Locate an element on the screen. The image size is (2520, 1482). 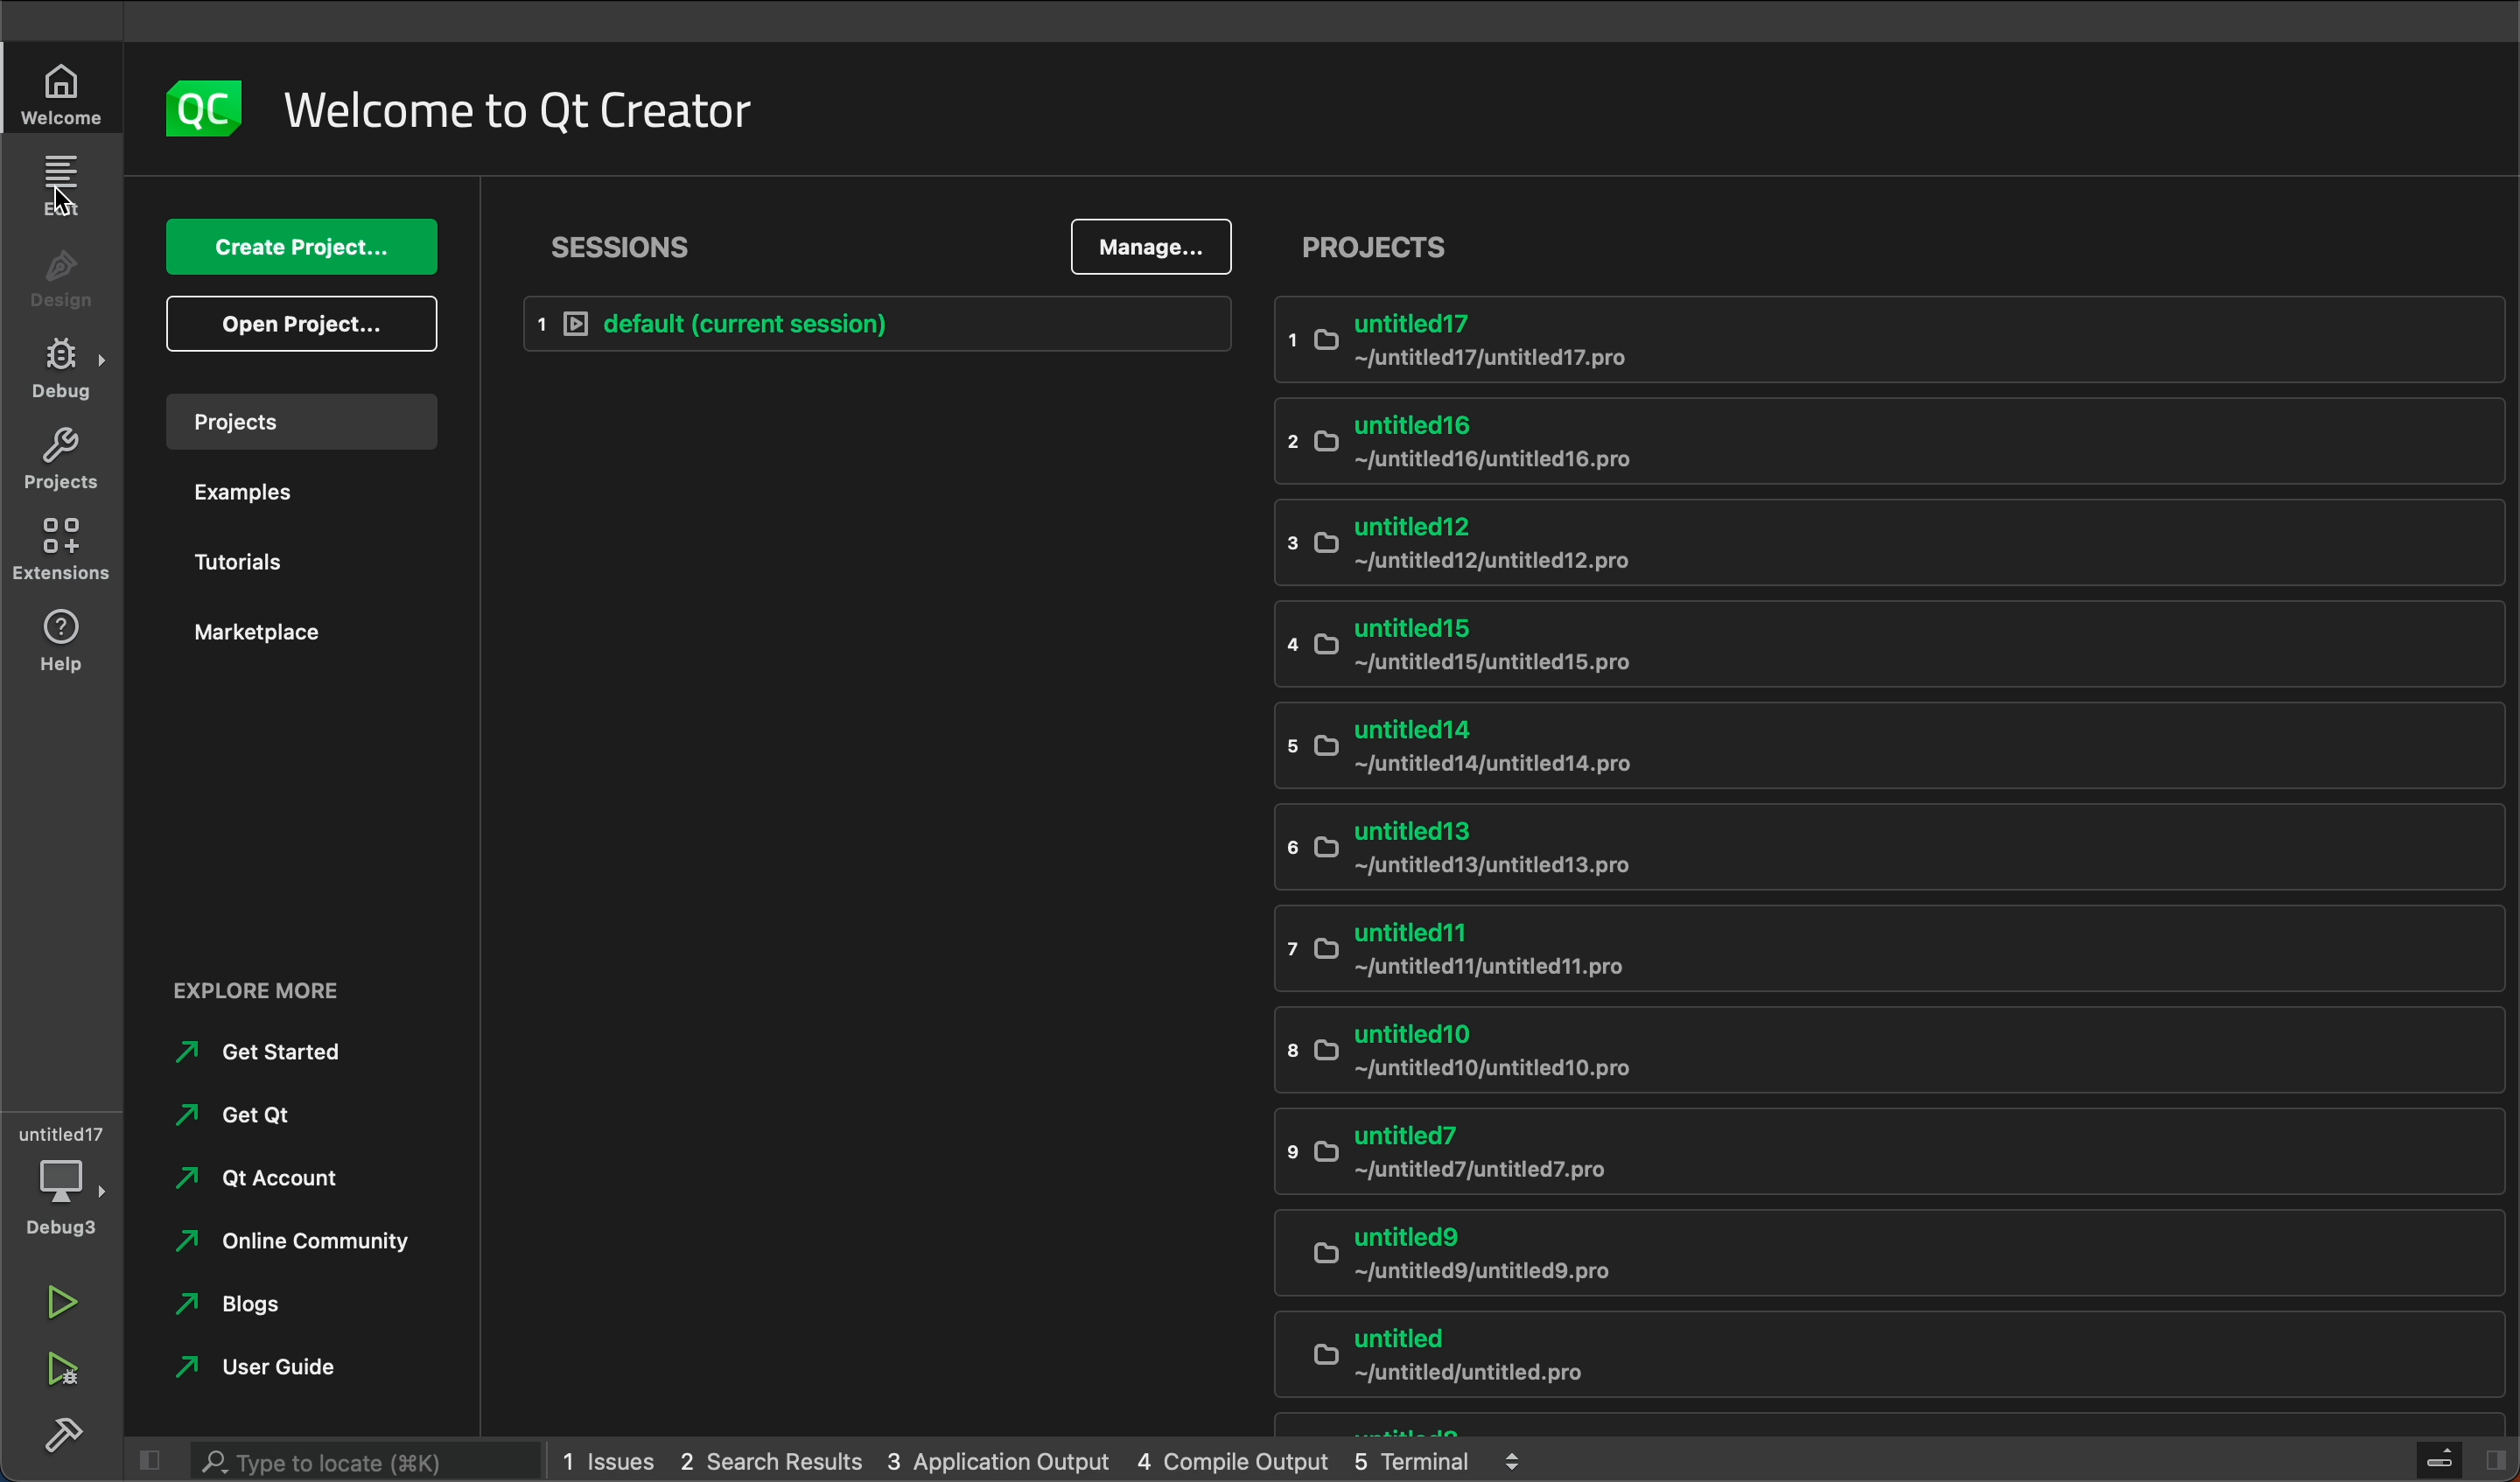
5 terminal is located at coordinates (1443, 1462).